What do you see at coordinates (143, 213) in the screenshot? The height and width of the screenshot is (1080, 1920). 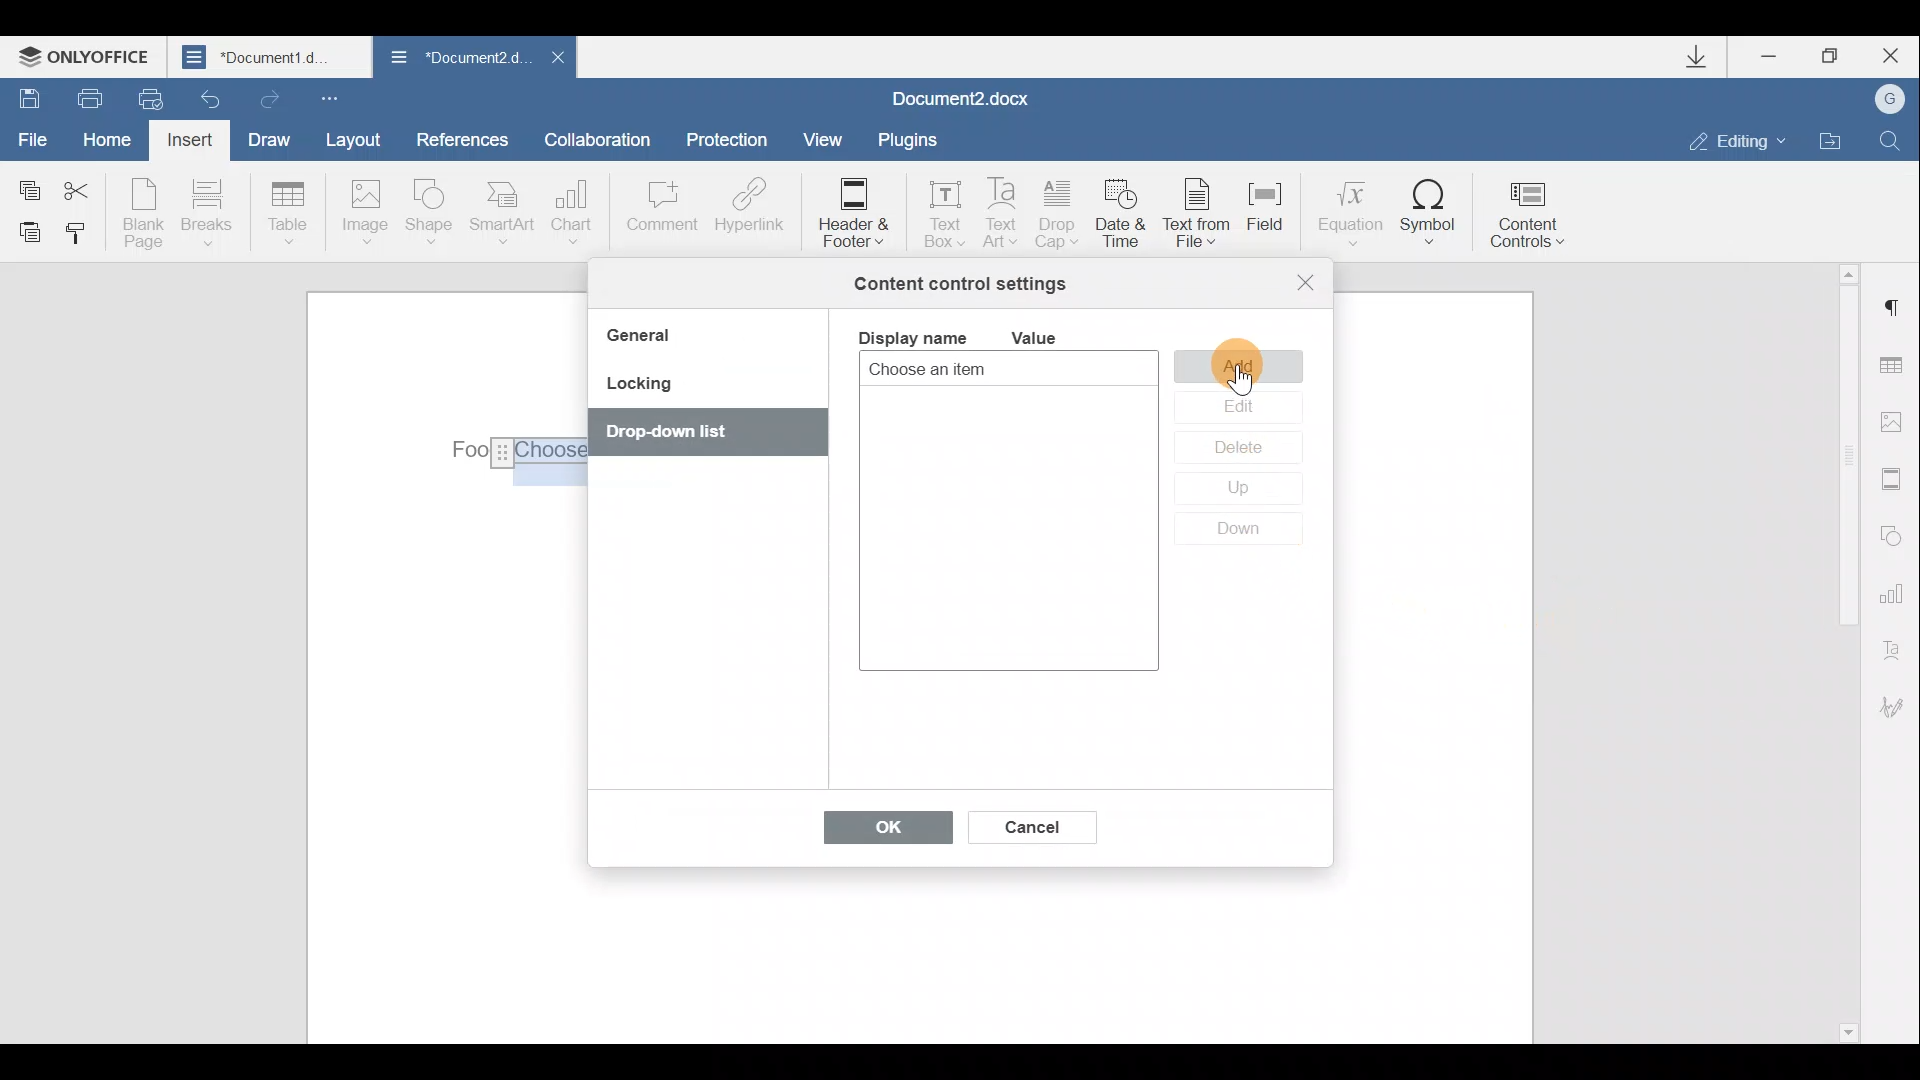 I see `Blank page` at bounding box center [143, 213].